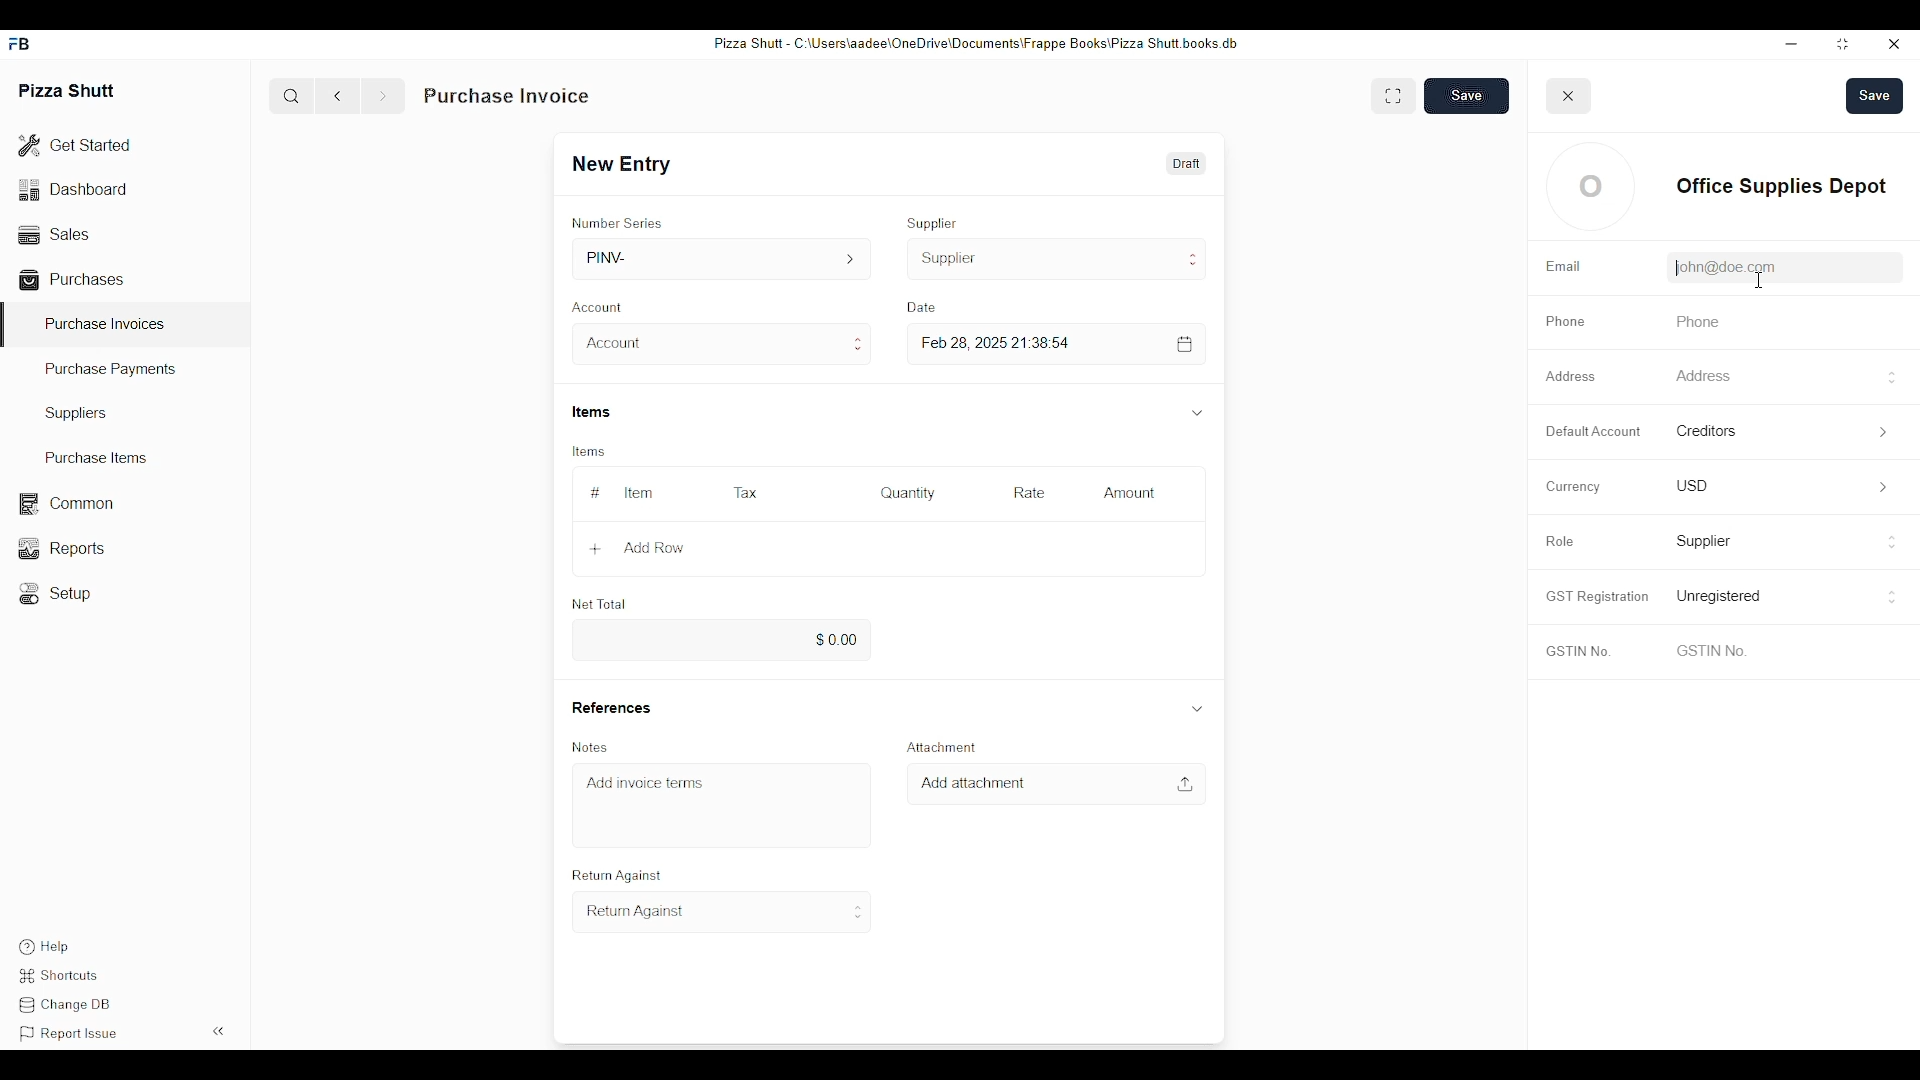 Image resolution: width=1920 pixels, height=1080 pixels. Describe the element at coordinates (933, 223) in the screenshot. I see `Supplier` at that location.